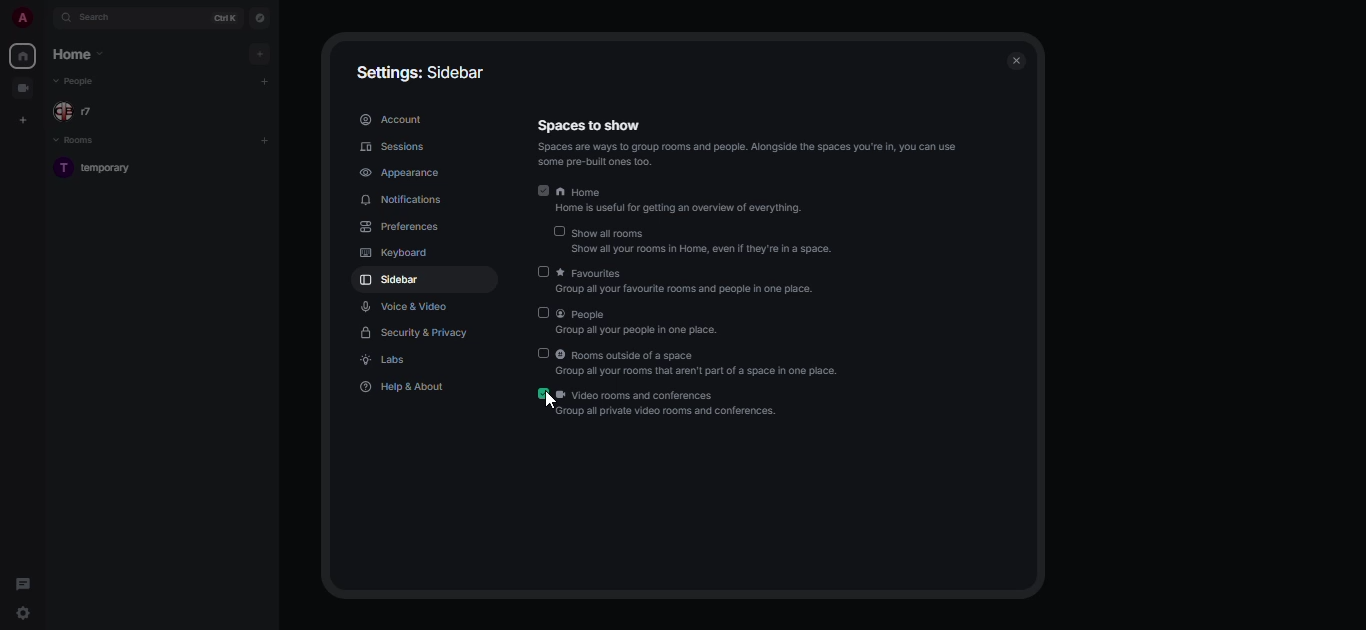  Describe the element at coordinates (23, 612) in the screenshot. I see `quick settings` at that location.